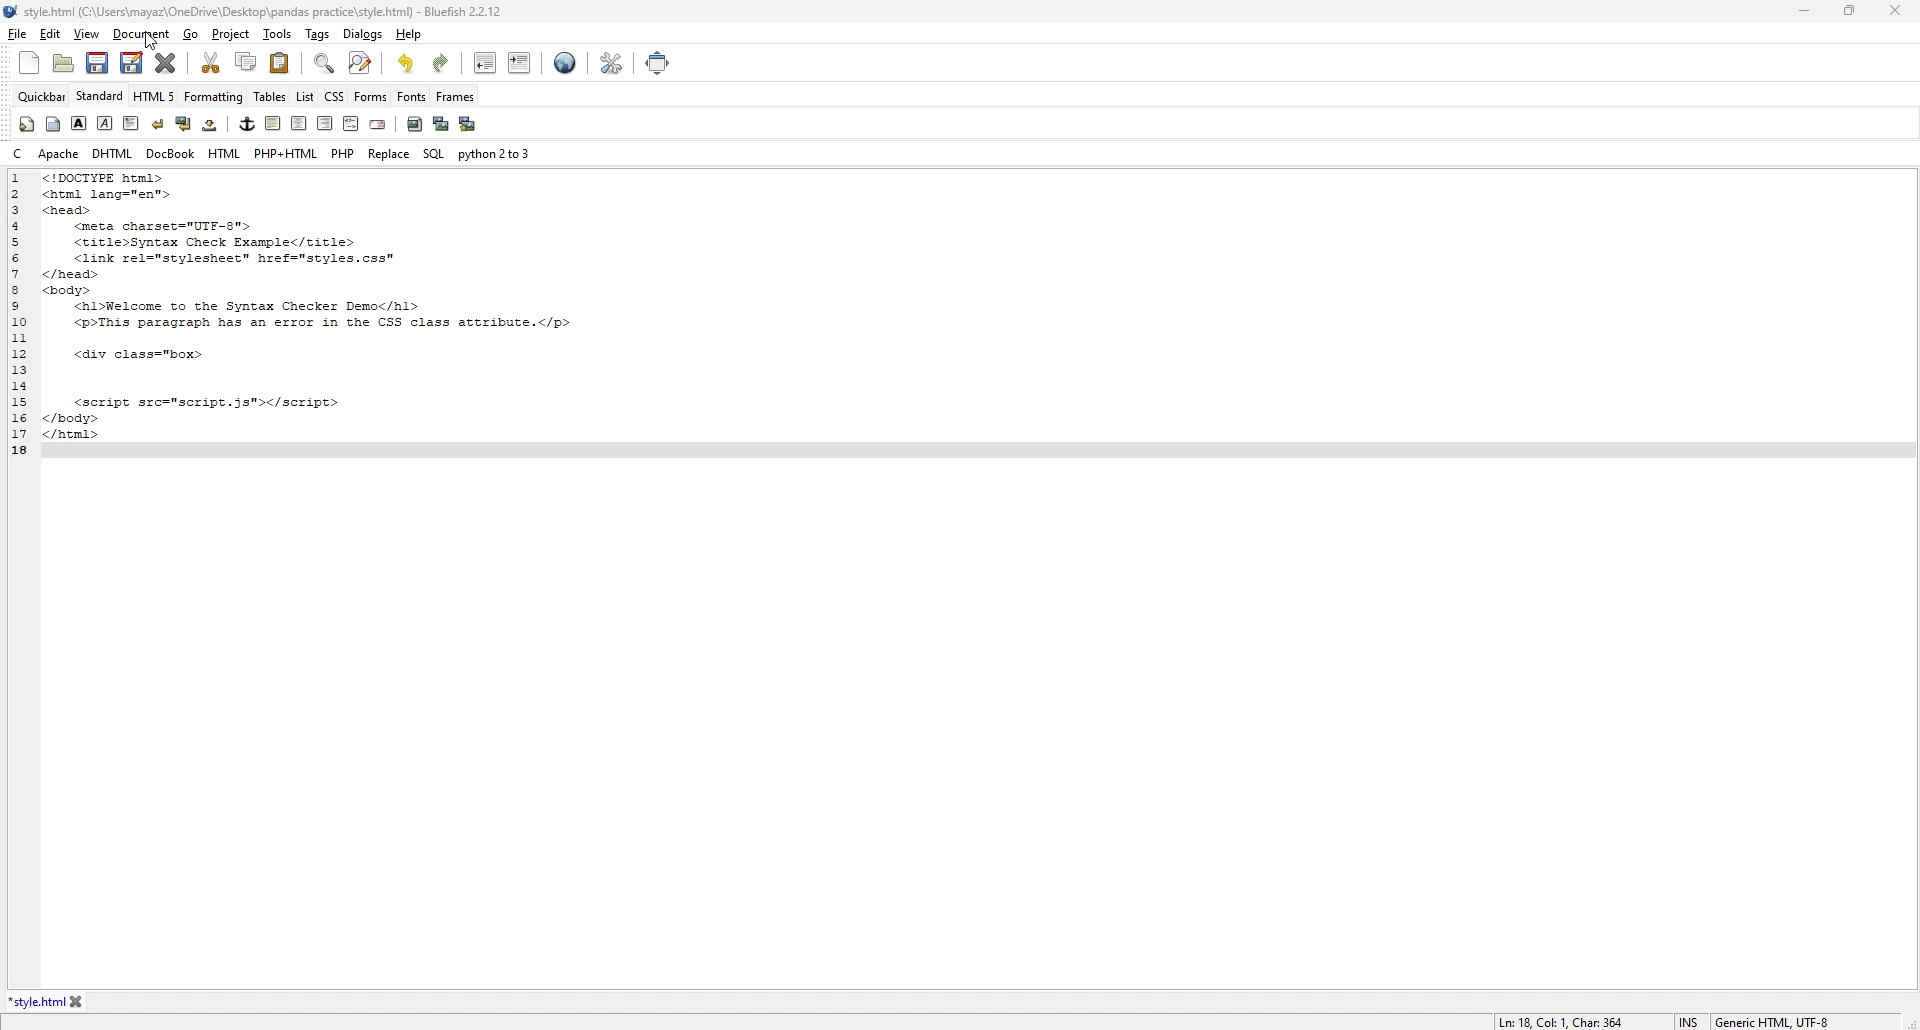 The height and width of the screenshot is (1030, 1920). What do you see at coordinates (106, 124) in the screenshot?
I see `italic` at bounding box center [106, 124].